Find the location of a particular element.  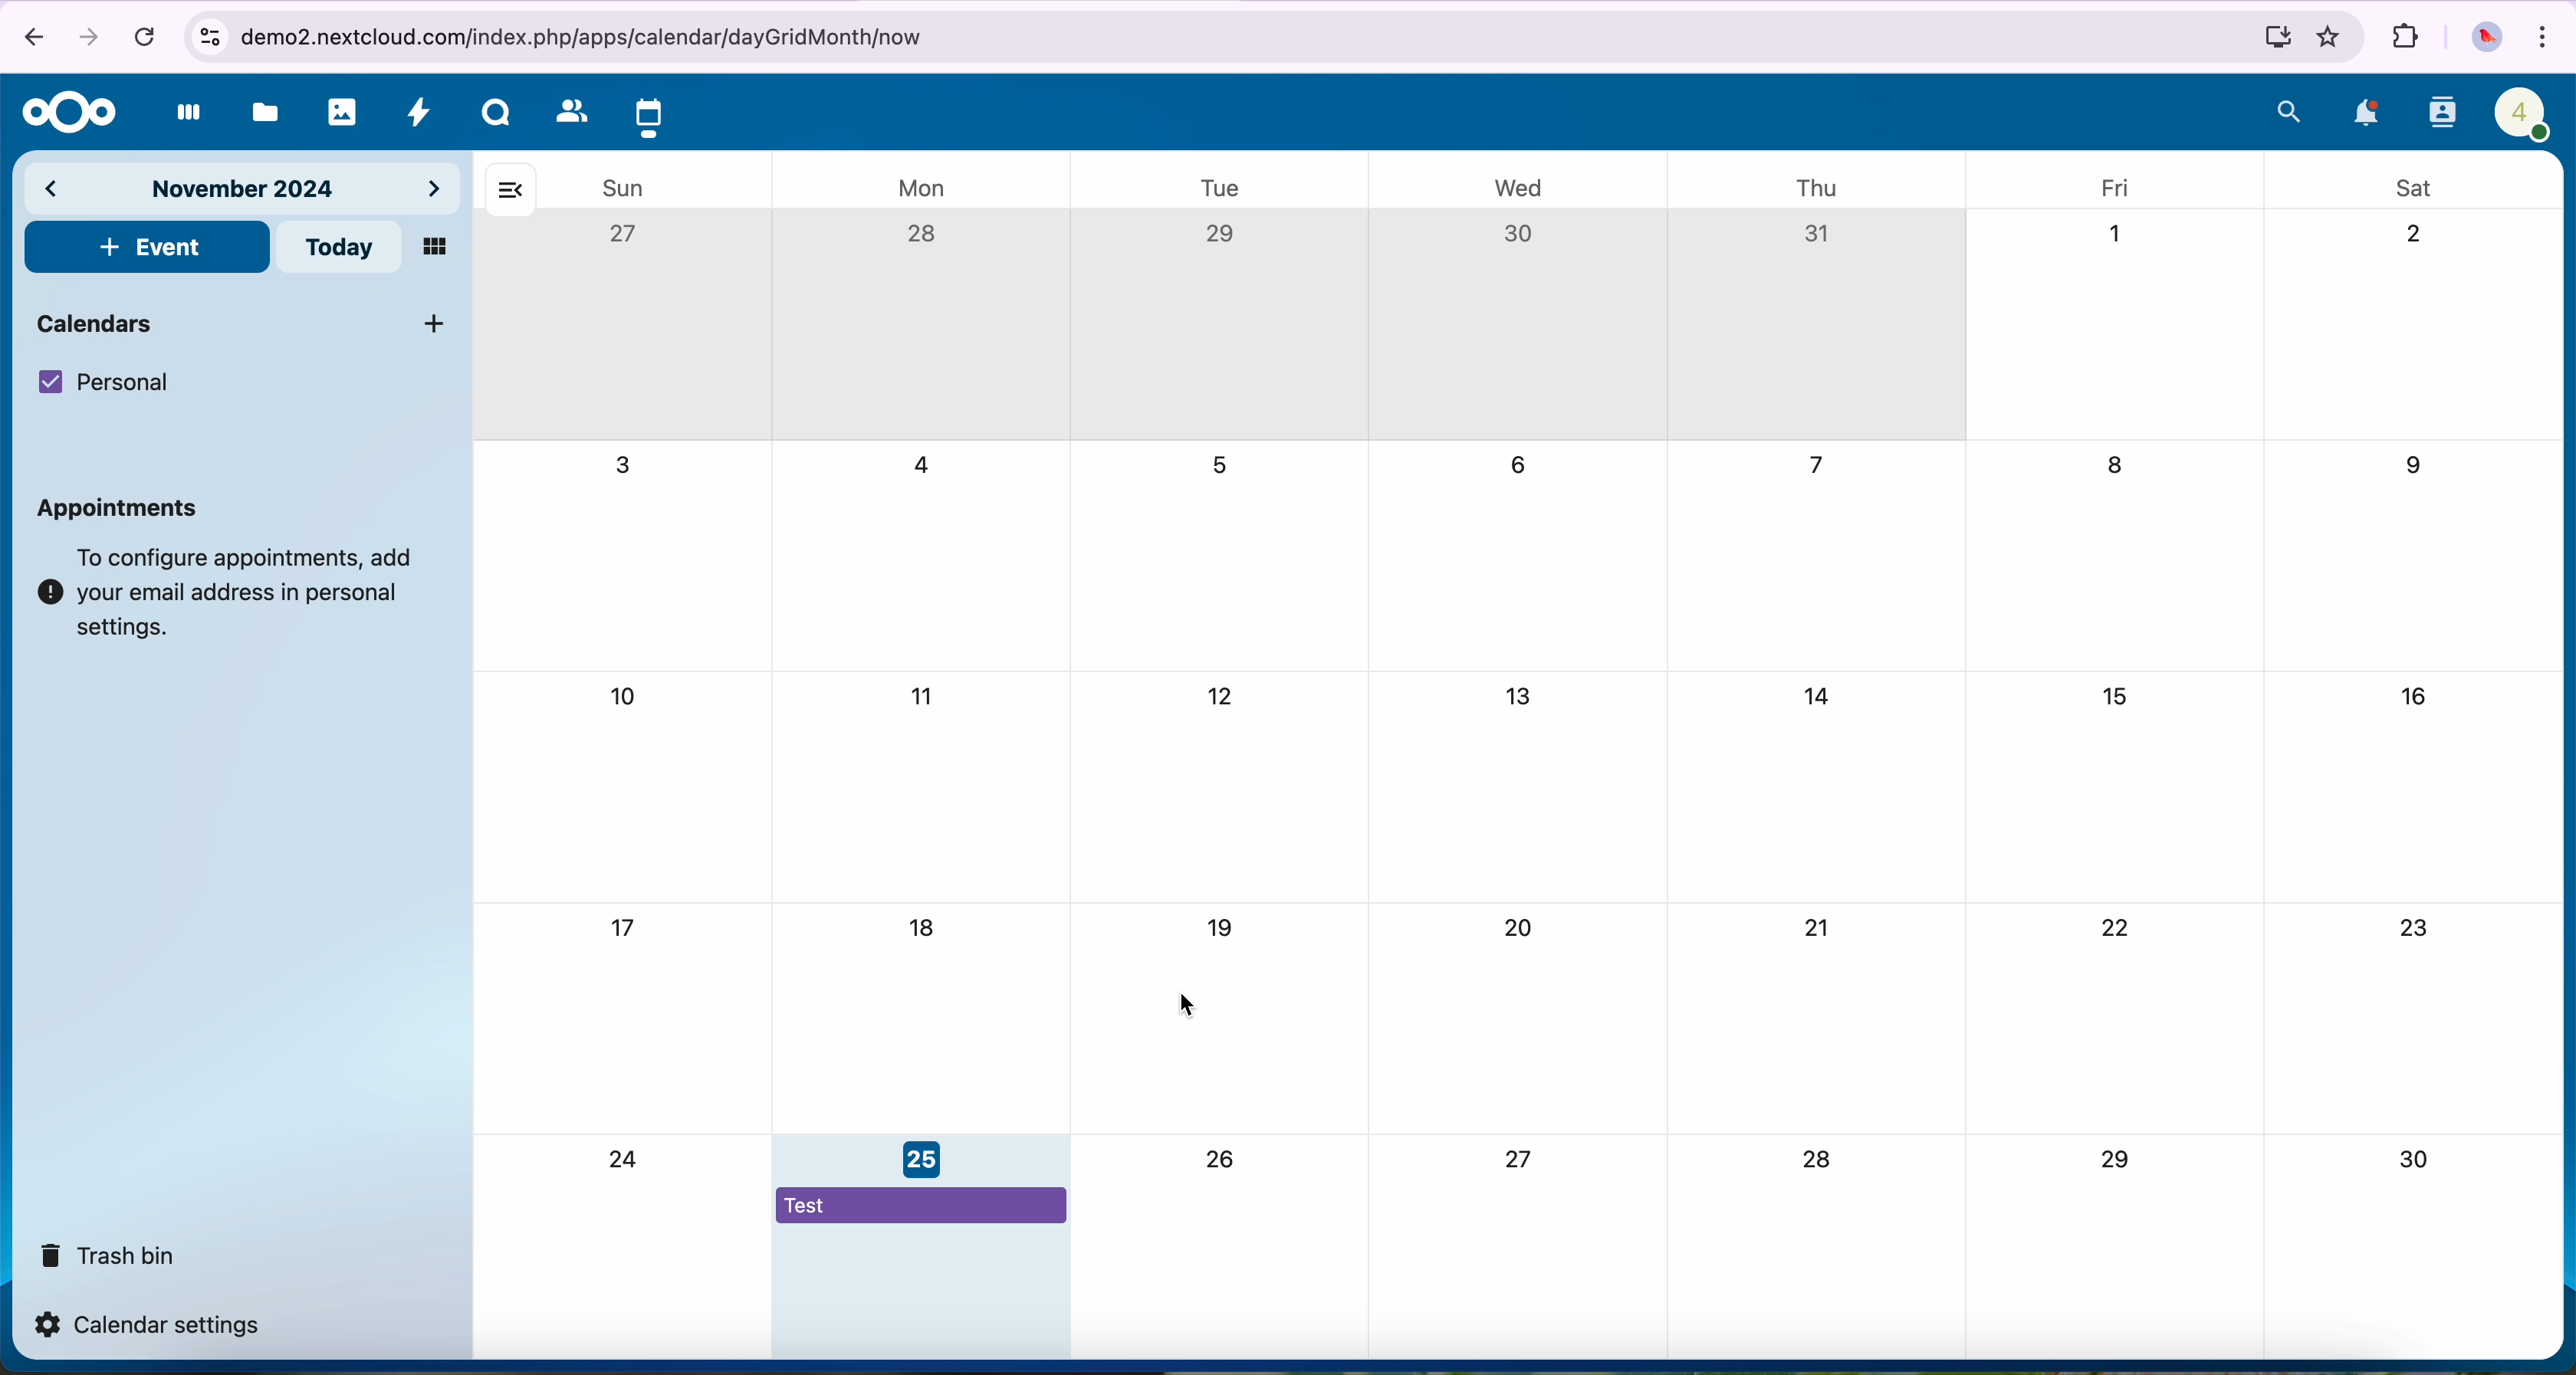

27 is located at coordinates (1523, 1158).